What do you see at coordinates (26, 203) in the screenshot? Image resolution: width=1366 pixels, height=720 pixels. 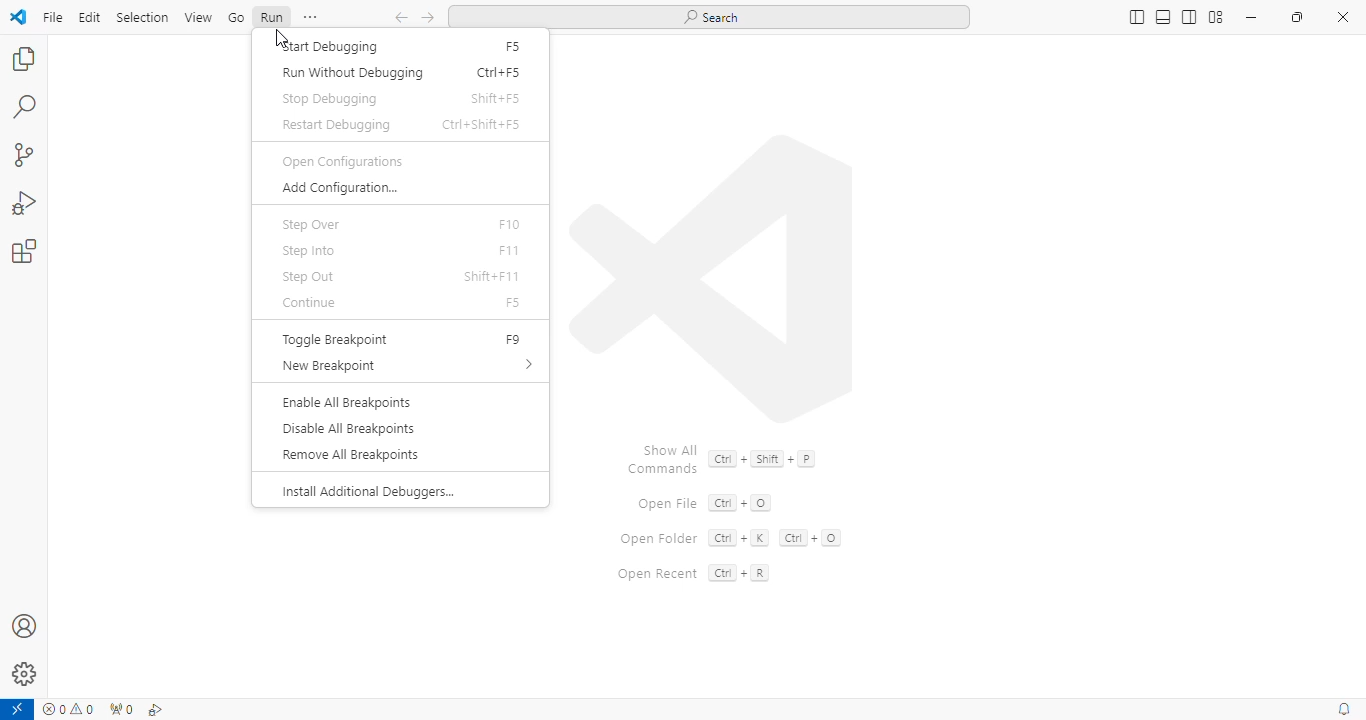 I see `run and debug` at bounding box center [26, 203].